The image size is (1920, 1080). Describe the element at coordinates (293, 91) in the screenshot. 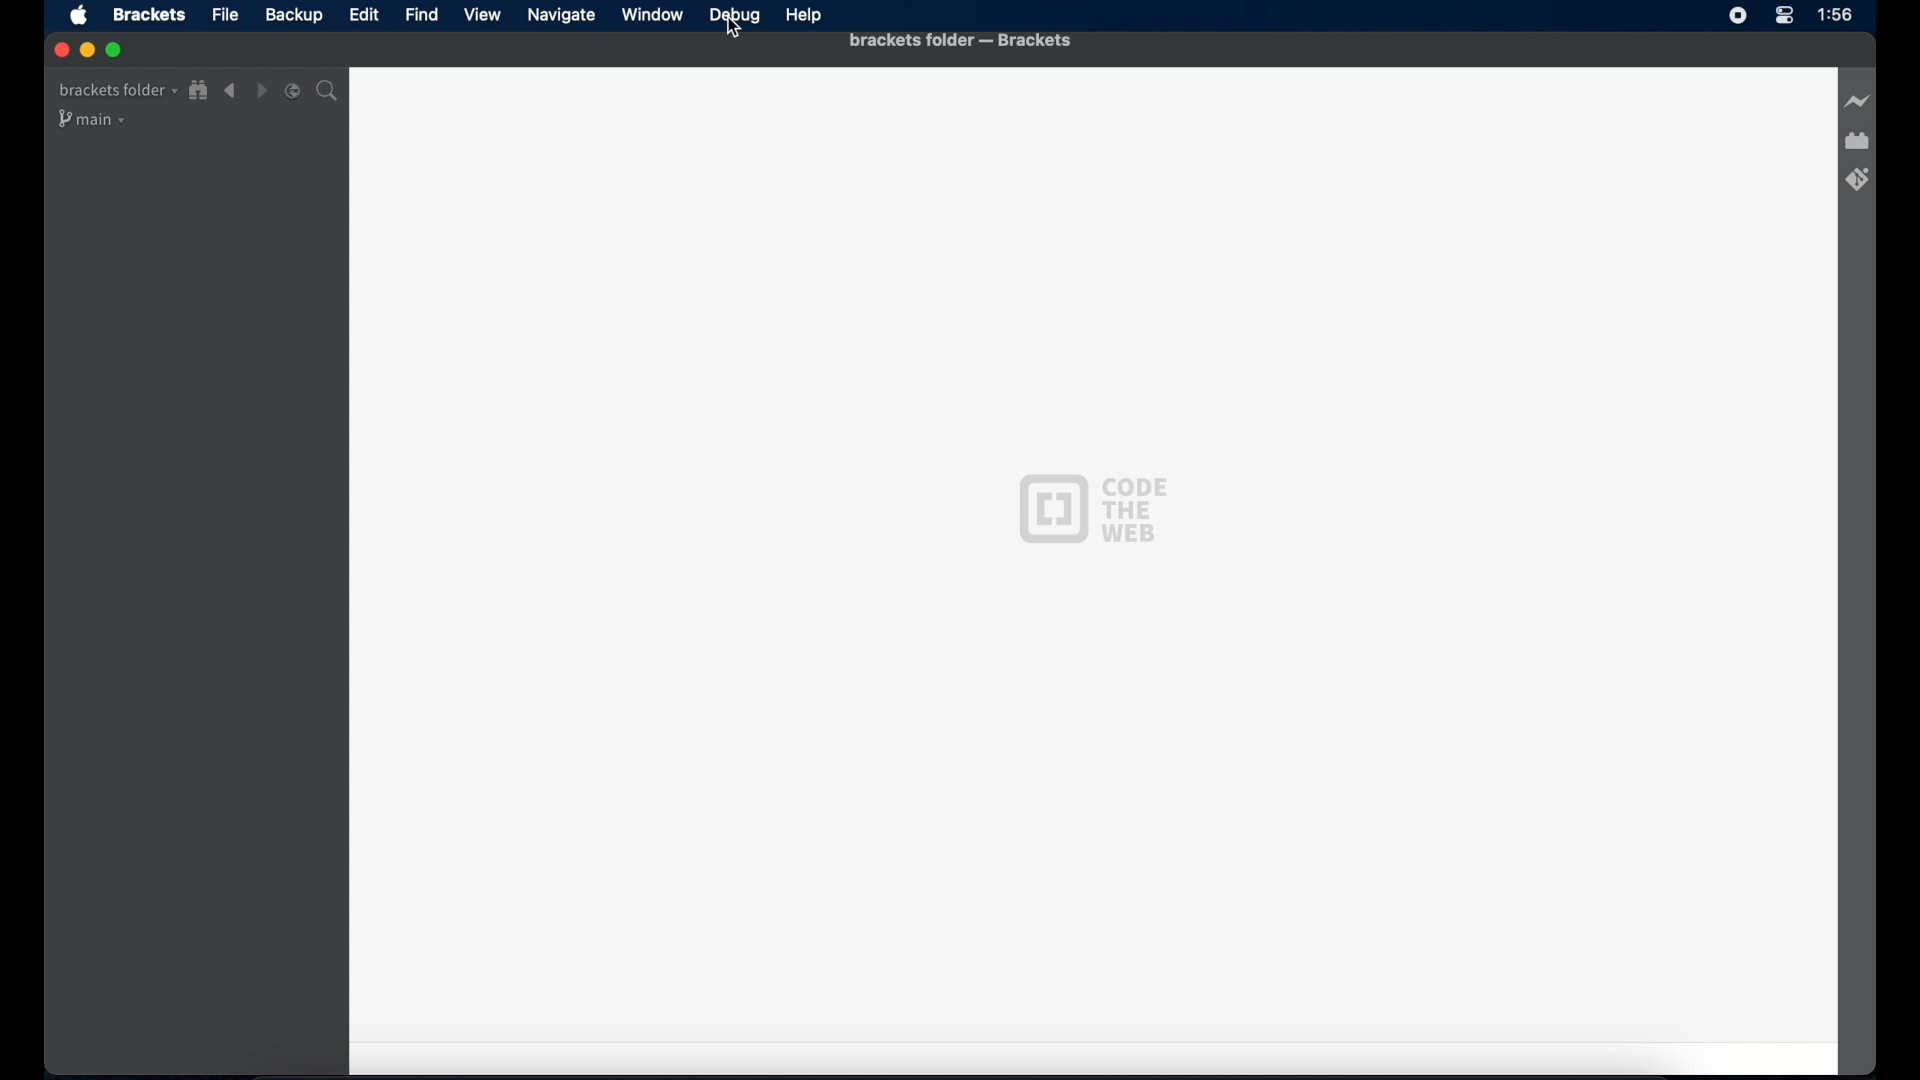

I see `split editor vertical or horizontal` at that location.